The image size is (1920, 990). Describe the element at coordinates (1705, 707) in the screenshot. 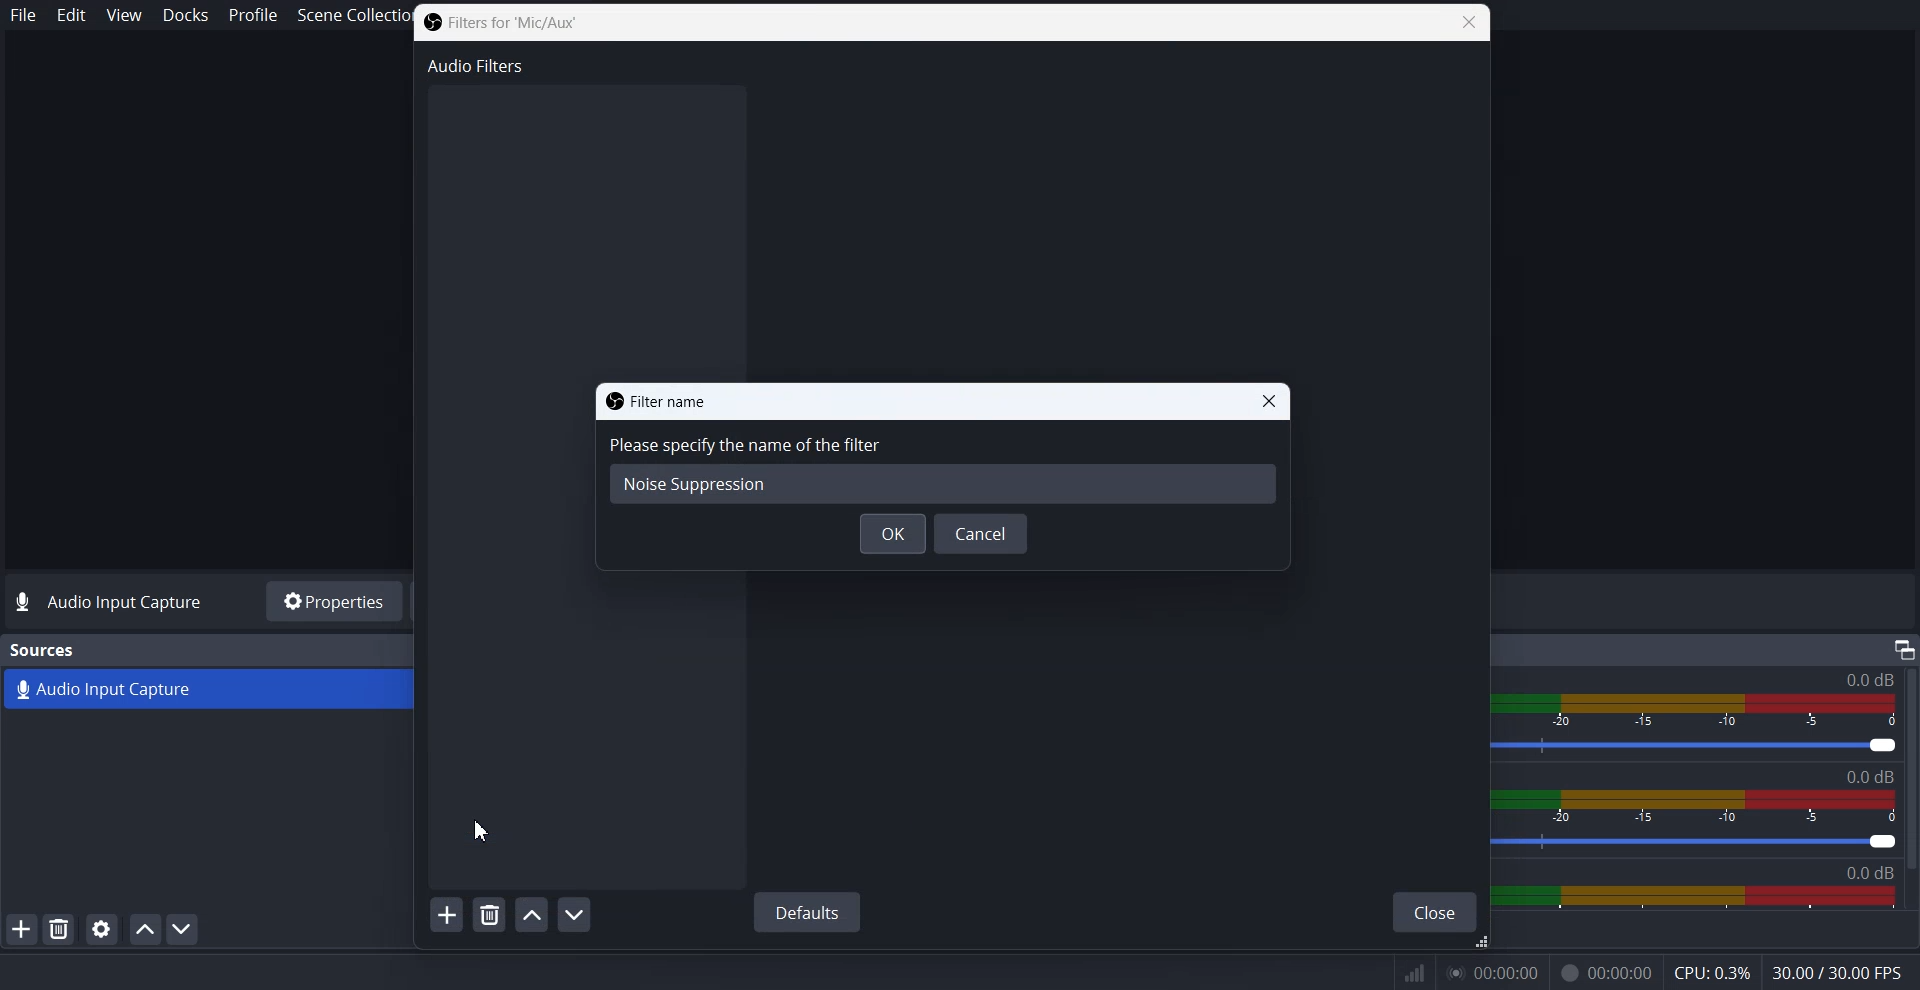

I see `Volume Indicator` at that location.